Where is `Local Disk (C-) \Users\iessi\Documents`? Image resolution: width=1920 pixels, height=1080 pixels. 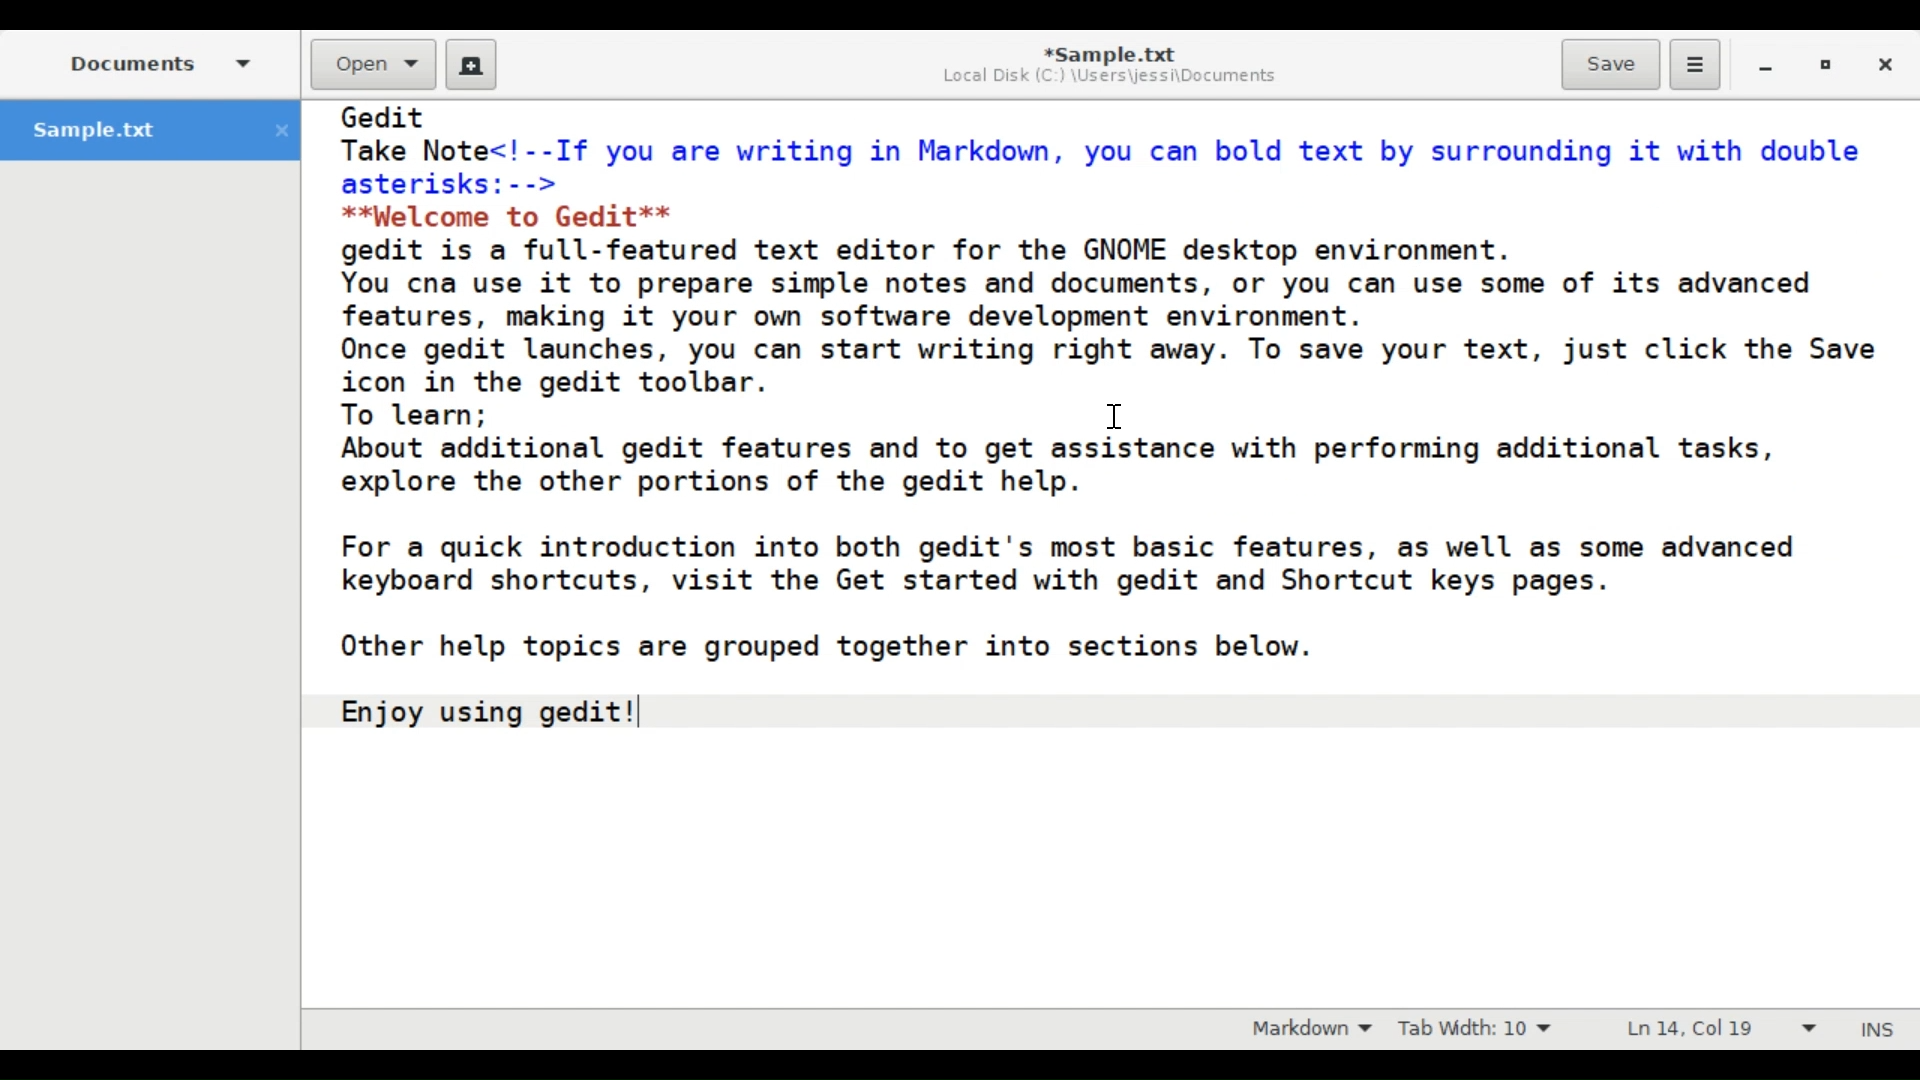 Local Disk (C-) \Users\iessi\Documents is located at coordinates (1105, 79).